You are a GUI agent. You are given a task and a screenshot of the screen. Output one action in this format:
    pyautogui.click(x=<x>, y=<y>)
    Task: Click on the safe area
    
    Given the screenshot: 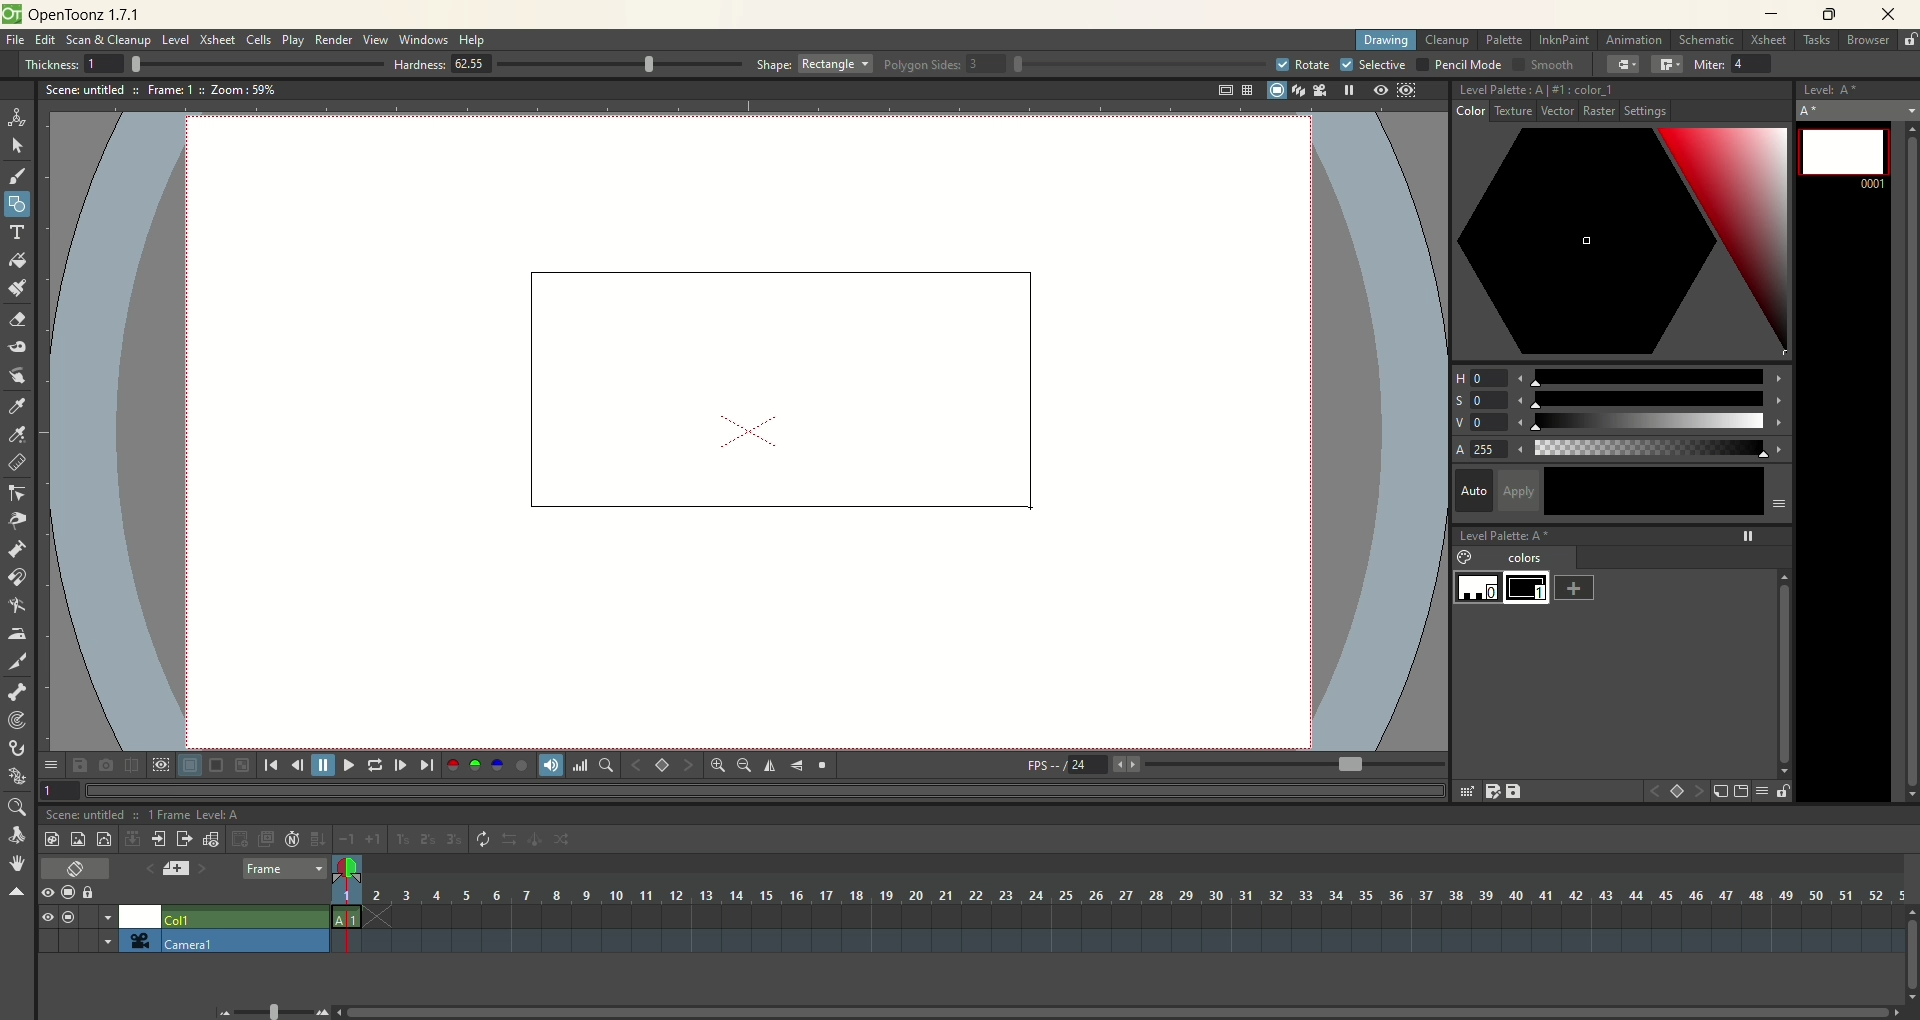 What is the action you would take?
    pyautogui.click(x=1223, y=91)
    